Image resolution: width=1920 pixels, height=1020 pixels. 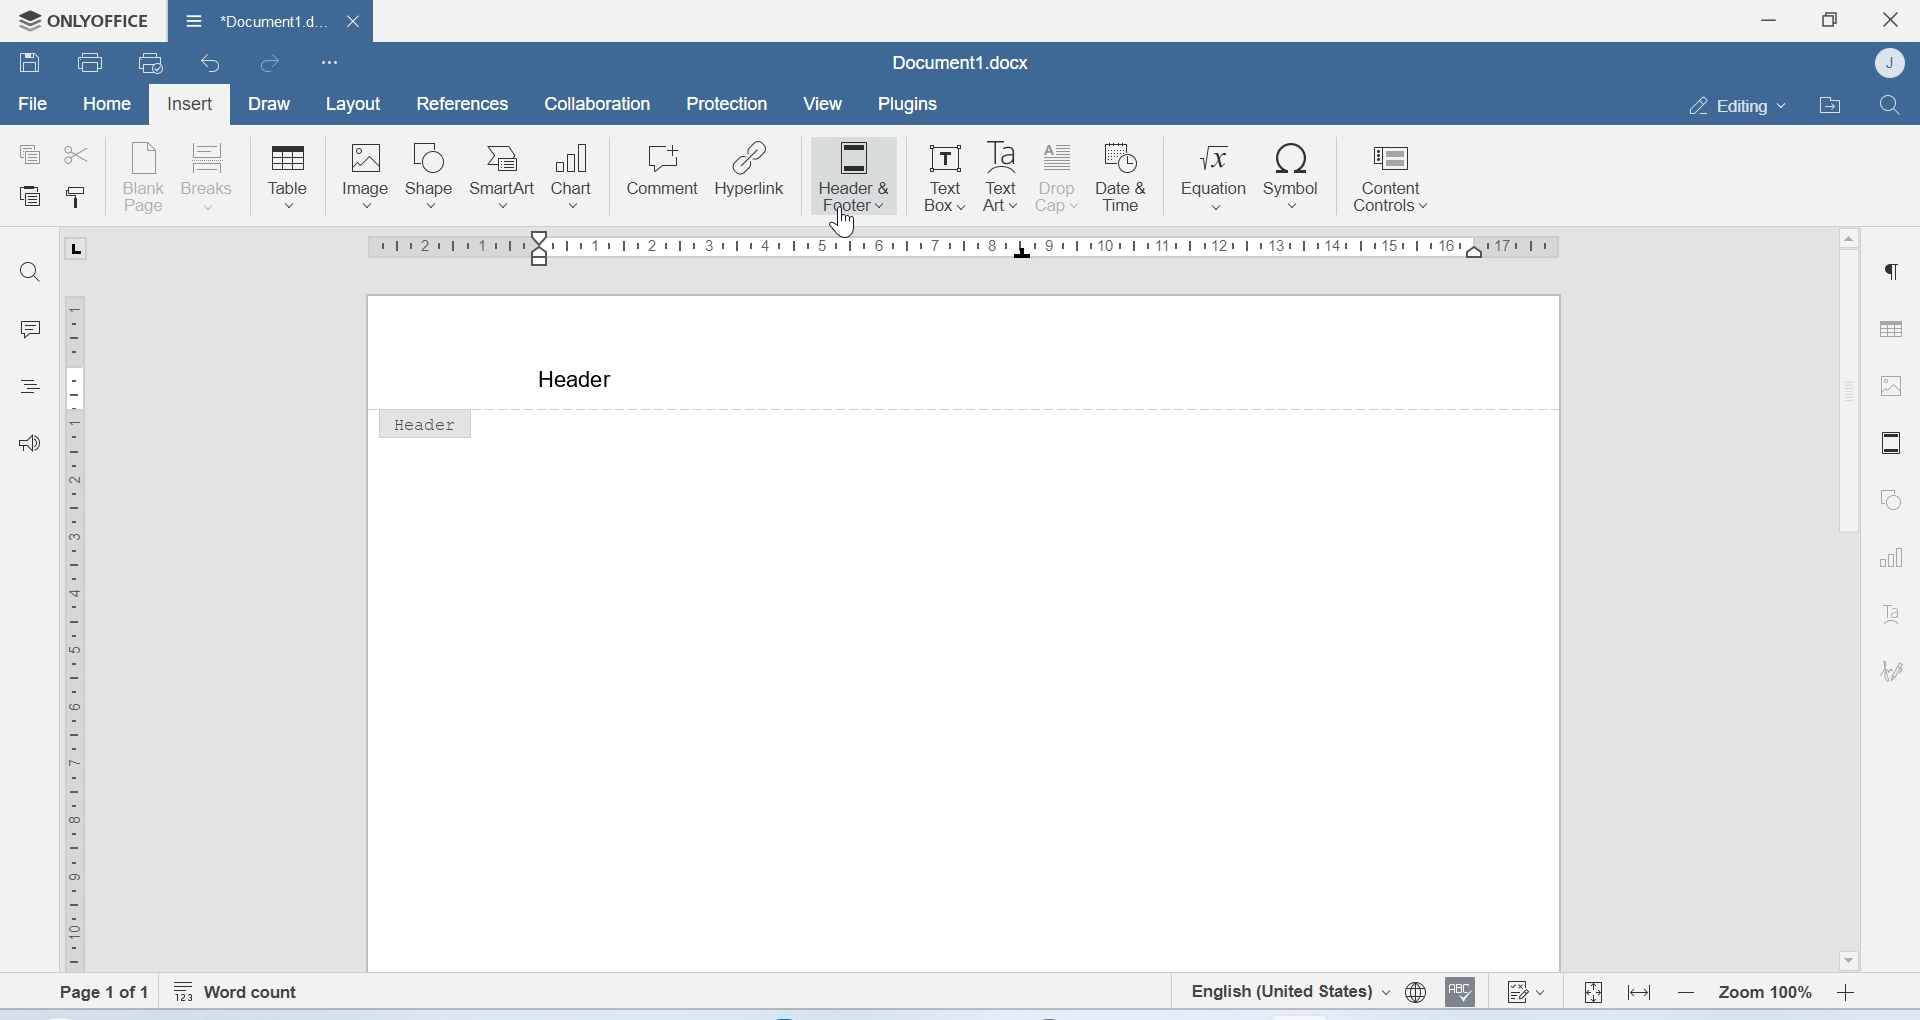 What do you see at coordinates (1846, 990) in the screenshot?
I see `Zoom in` at bounding box center [1846, 990].